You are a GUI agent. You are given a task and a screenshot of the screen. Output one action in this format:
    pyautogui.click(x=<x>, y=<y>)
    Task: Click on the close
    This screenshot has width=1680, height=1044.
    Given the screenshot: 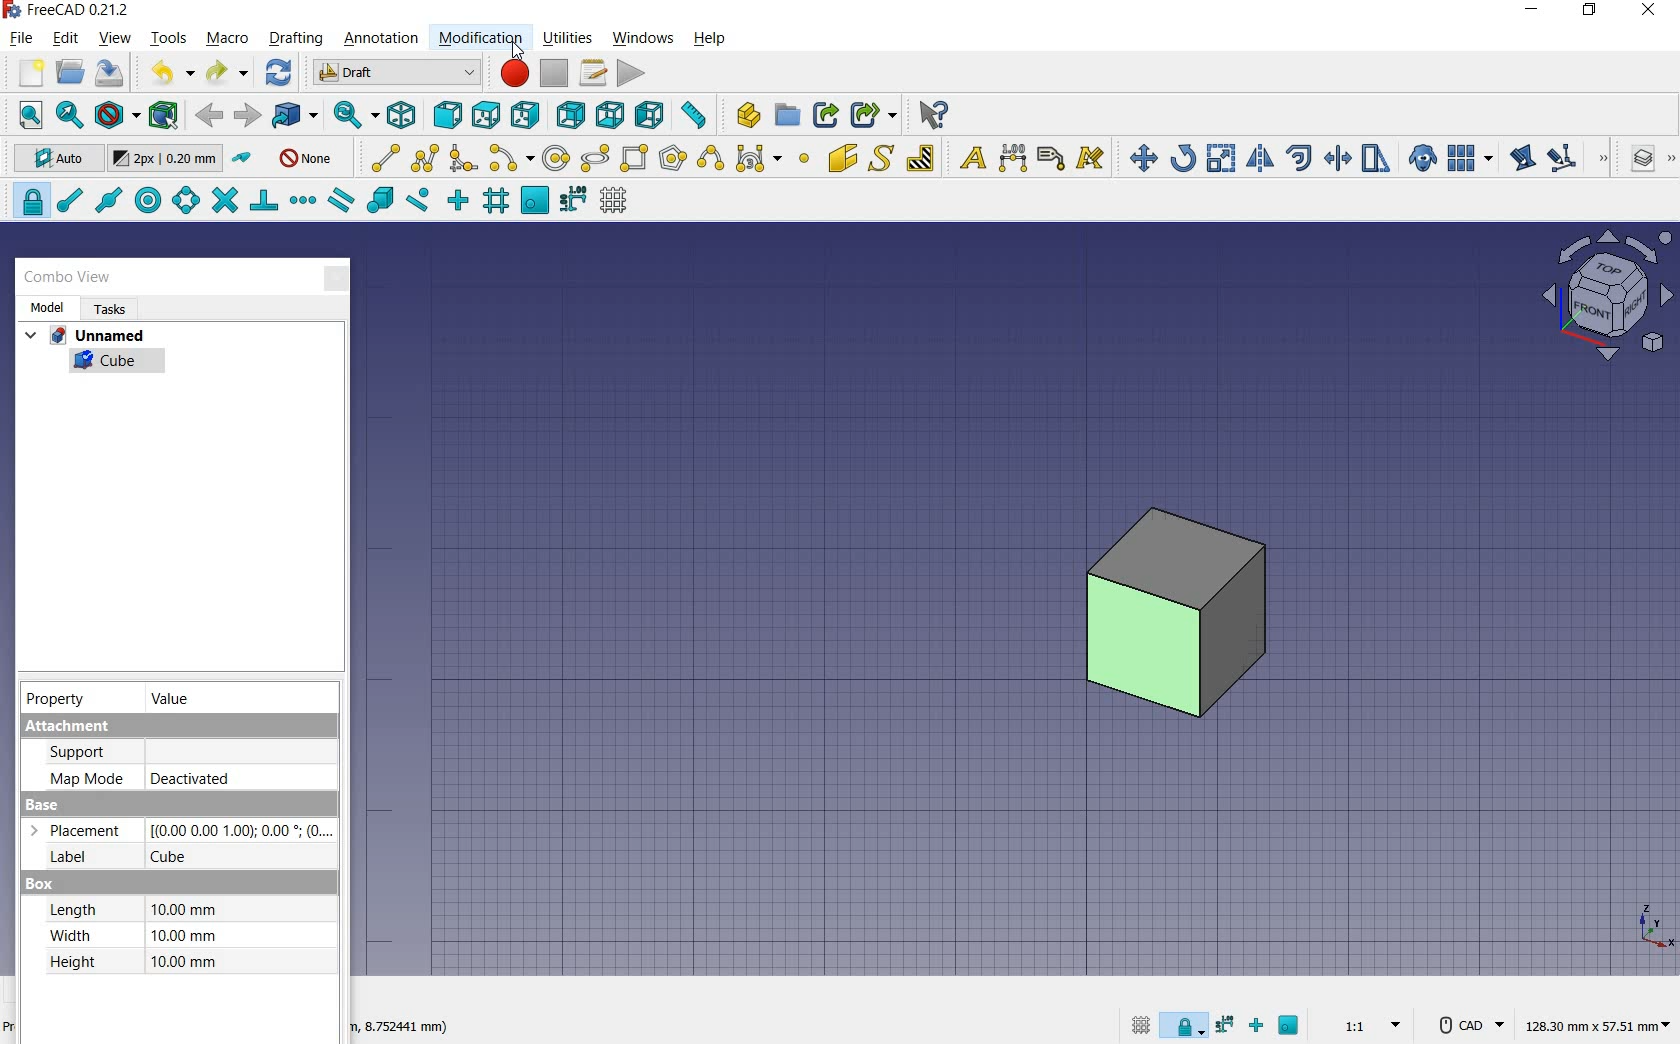 What is the action you would take?
    pyautogui.click(x=337, y=275)
    